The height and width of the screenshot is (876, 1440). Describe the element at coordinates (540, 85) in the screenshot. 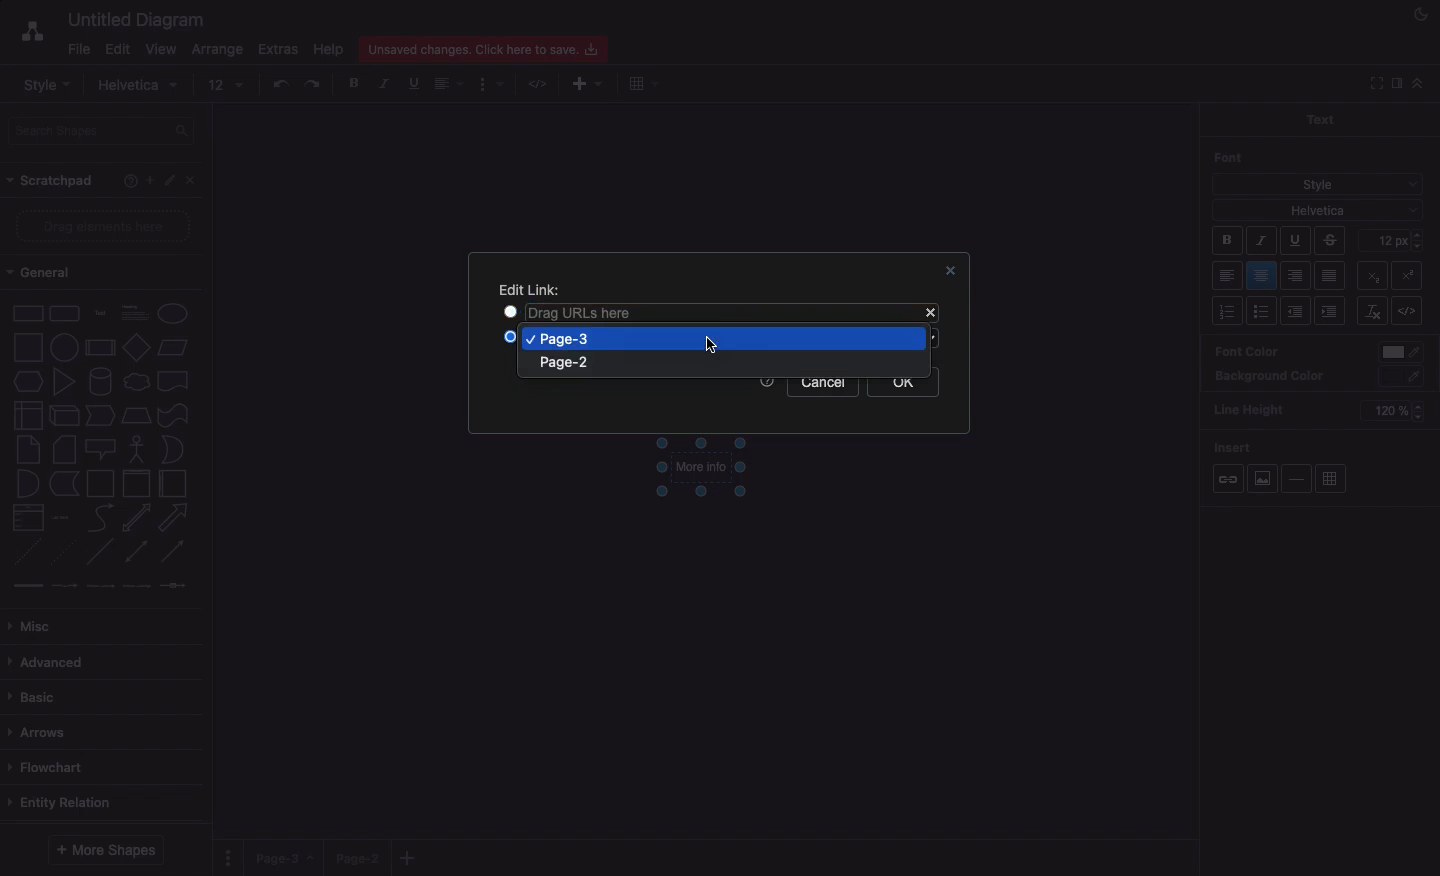

I see `HTML` at that location.